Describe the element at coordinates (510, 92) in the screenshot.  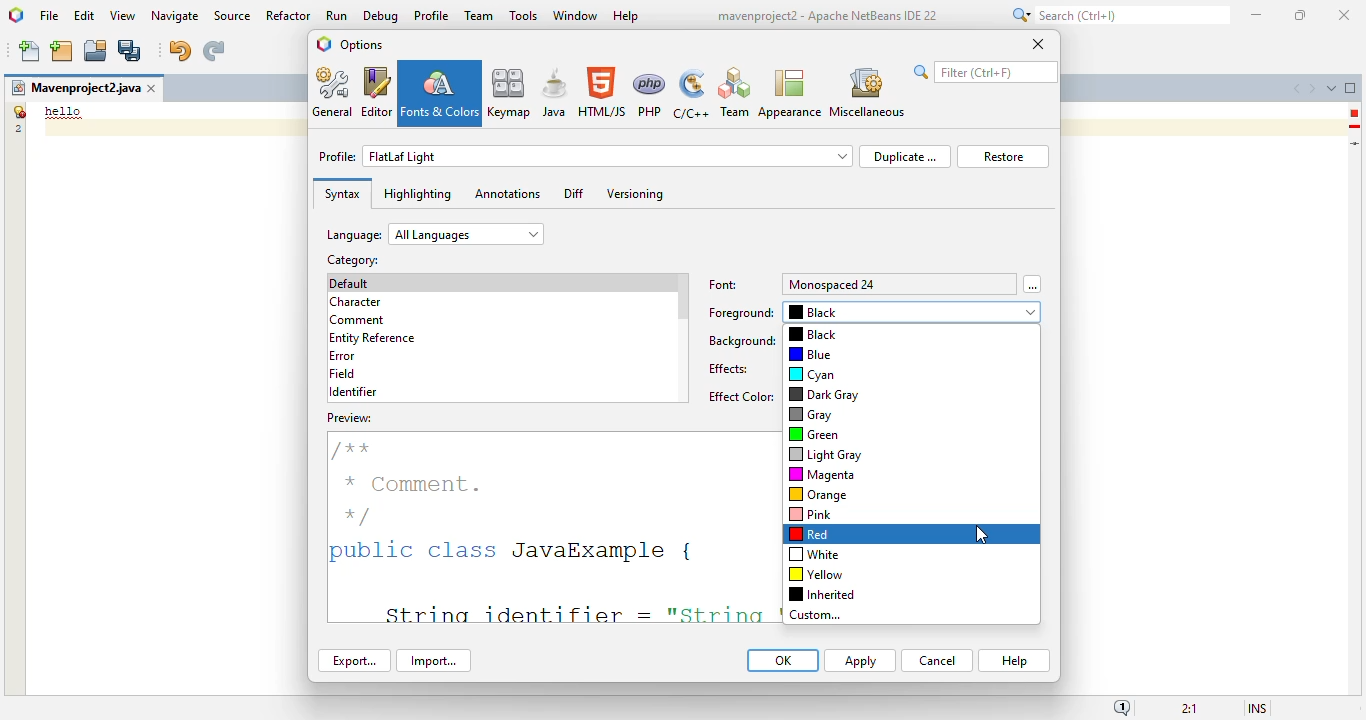
I see `keymap` at that location.